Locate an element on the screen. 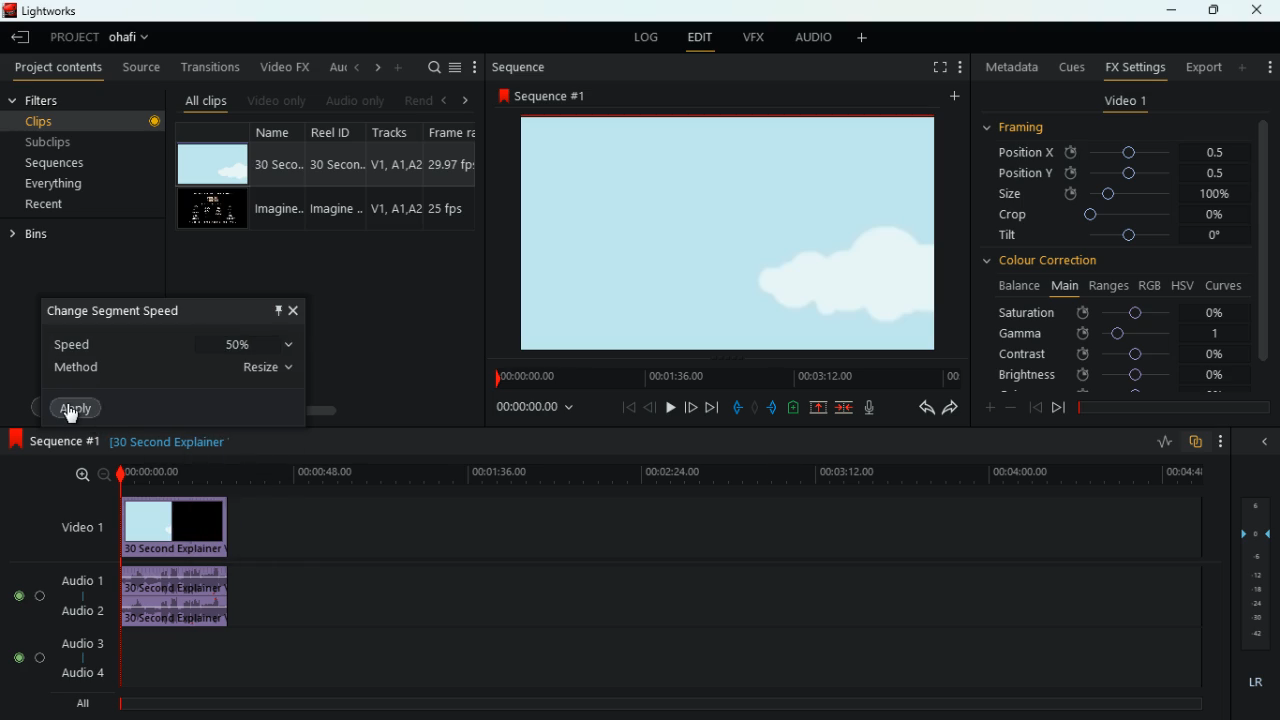  lightworks is located at coordinates (65, 10).